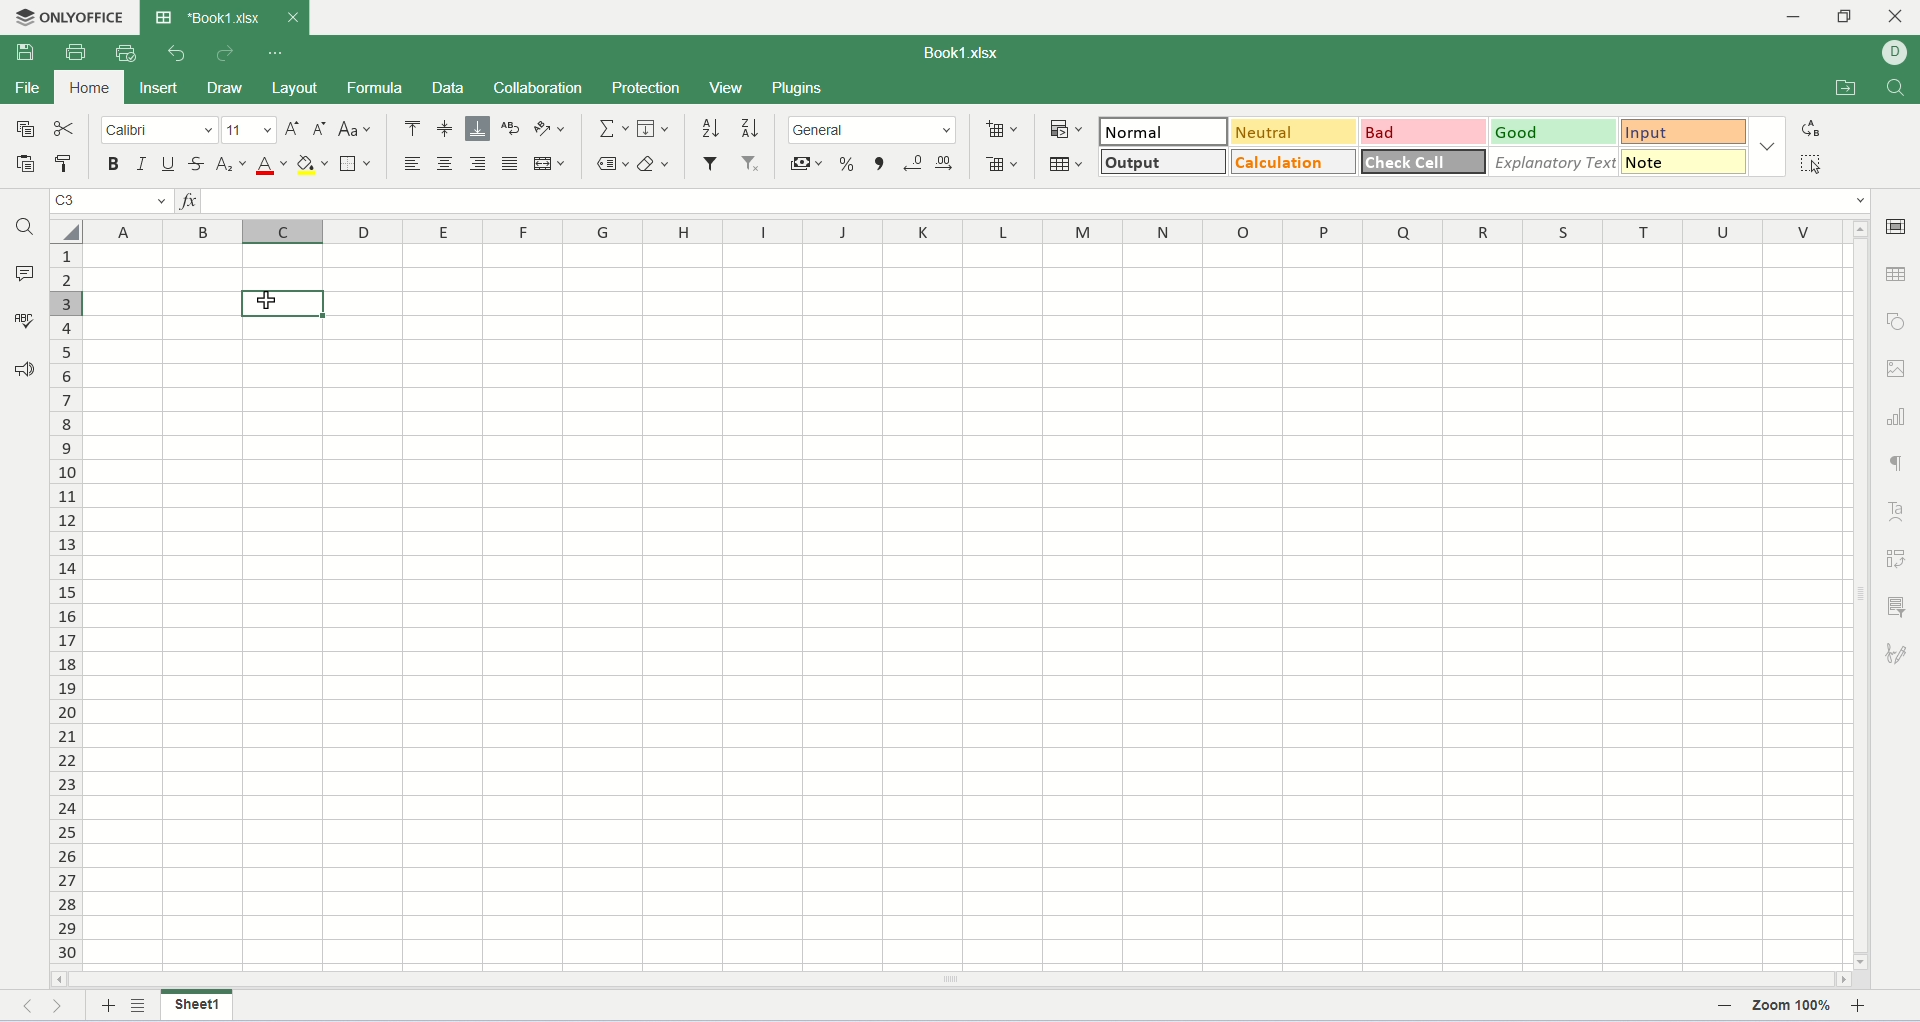 The image size is (1920, 1022). I want to click on remove filter, so click(749, 164).